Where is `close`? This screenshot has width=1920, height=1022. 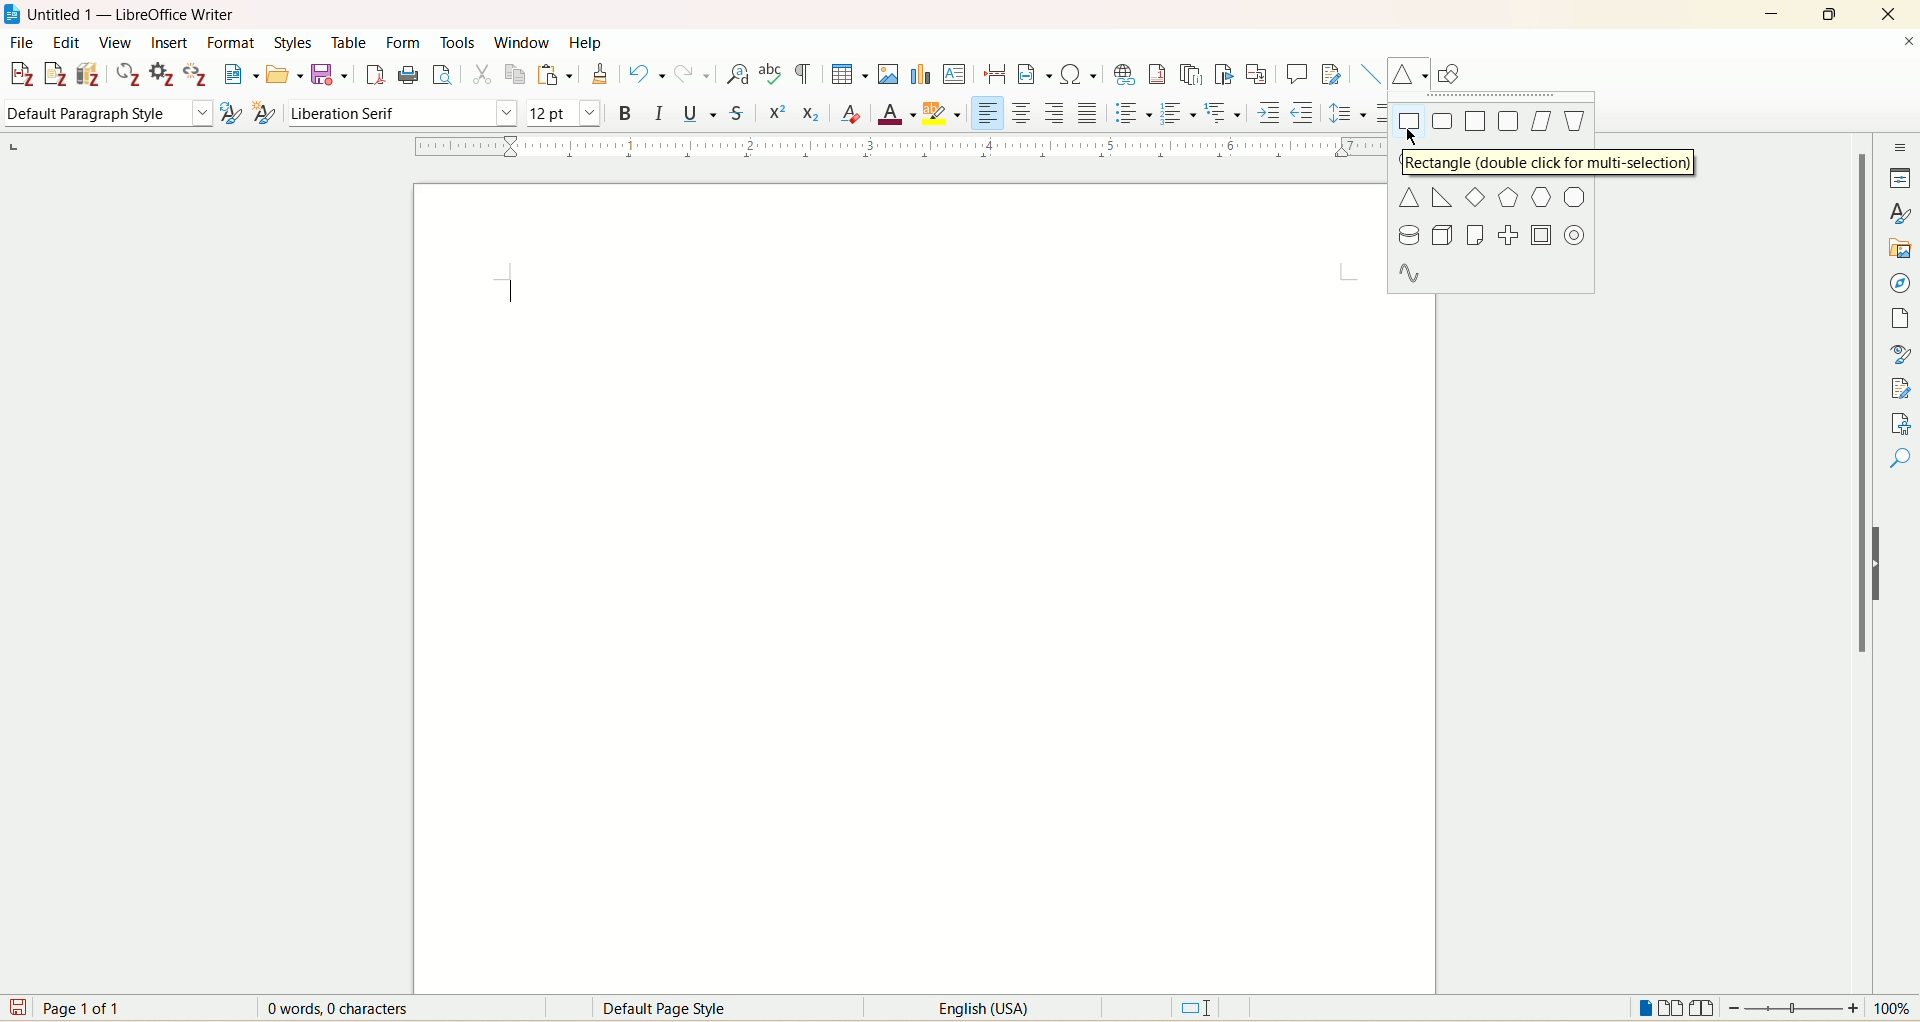 close is located at coordinates (1886, 15).